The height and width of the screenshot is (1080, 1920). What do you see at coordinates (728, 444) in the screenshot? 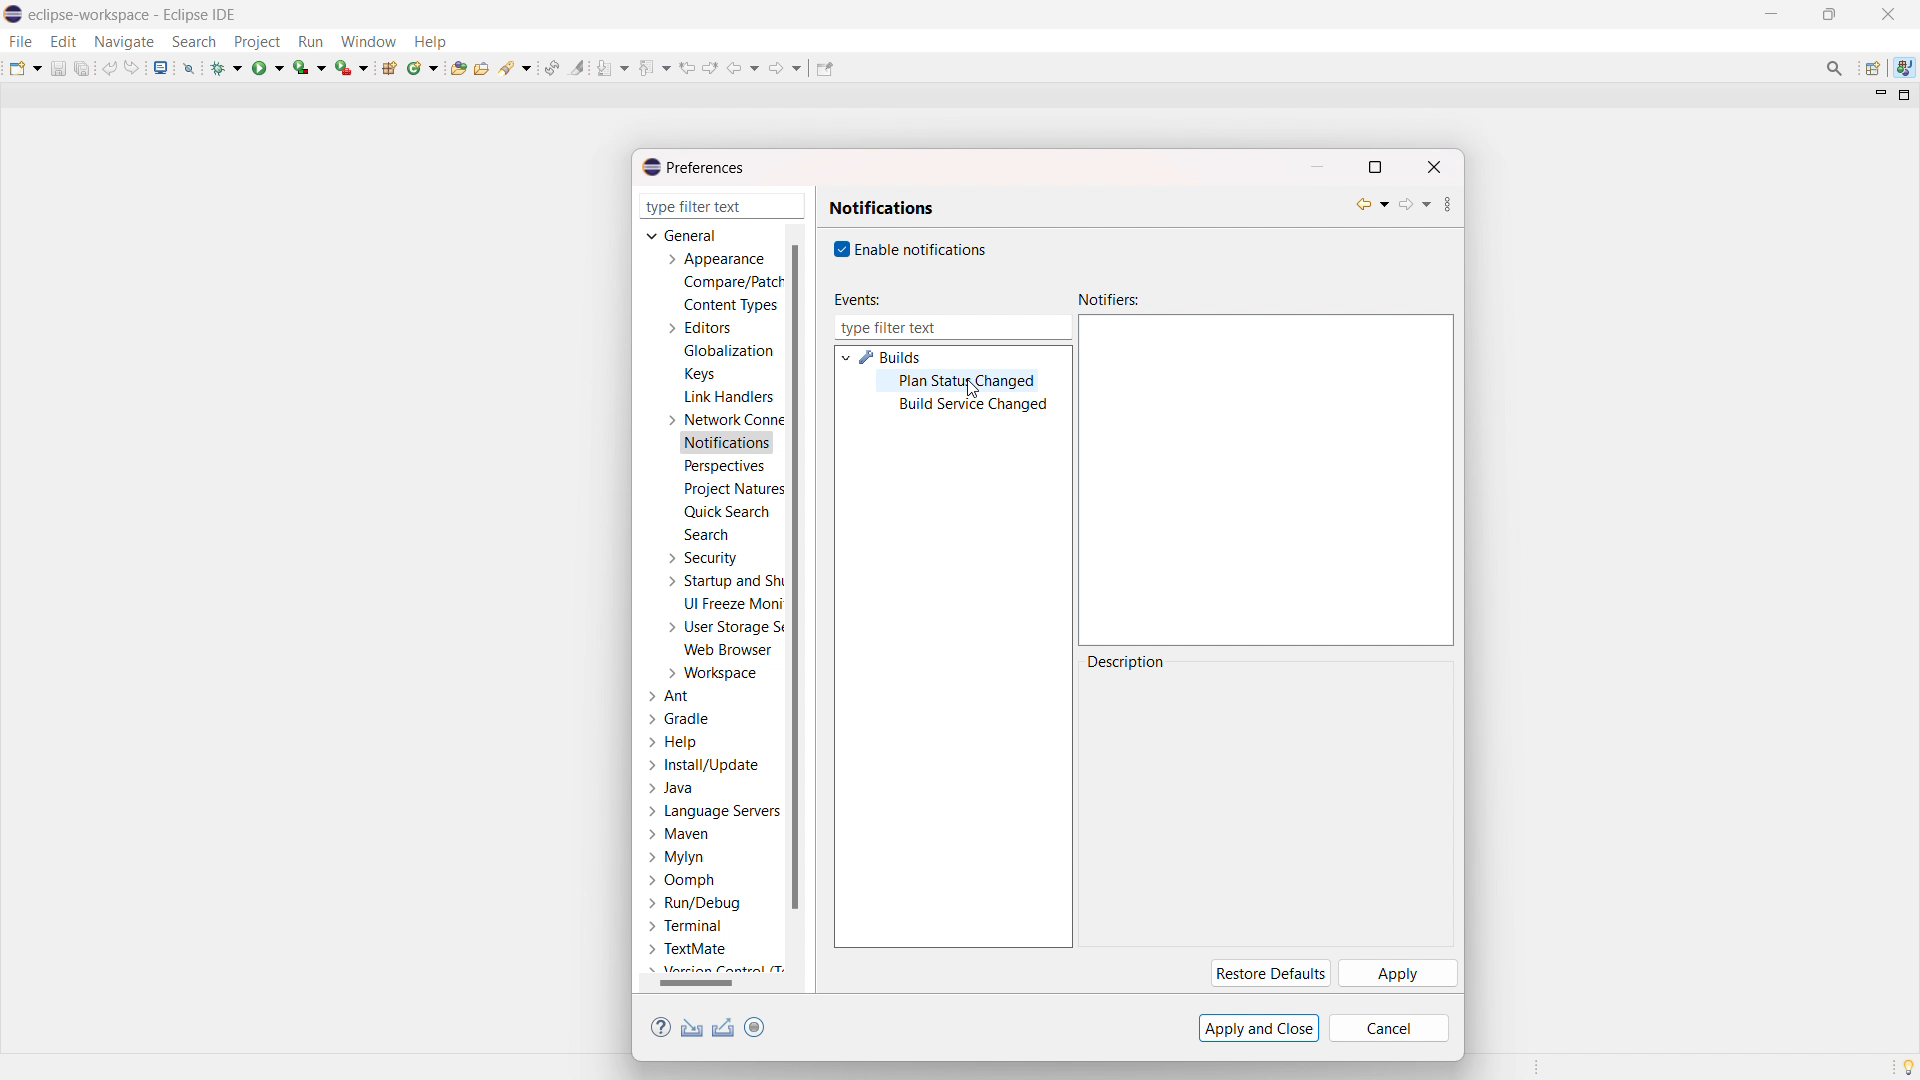
I see `notifications` at bounding box center [728, 444].